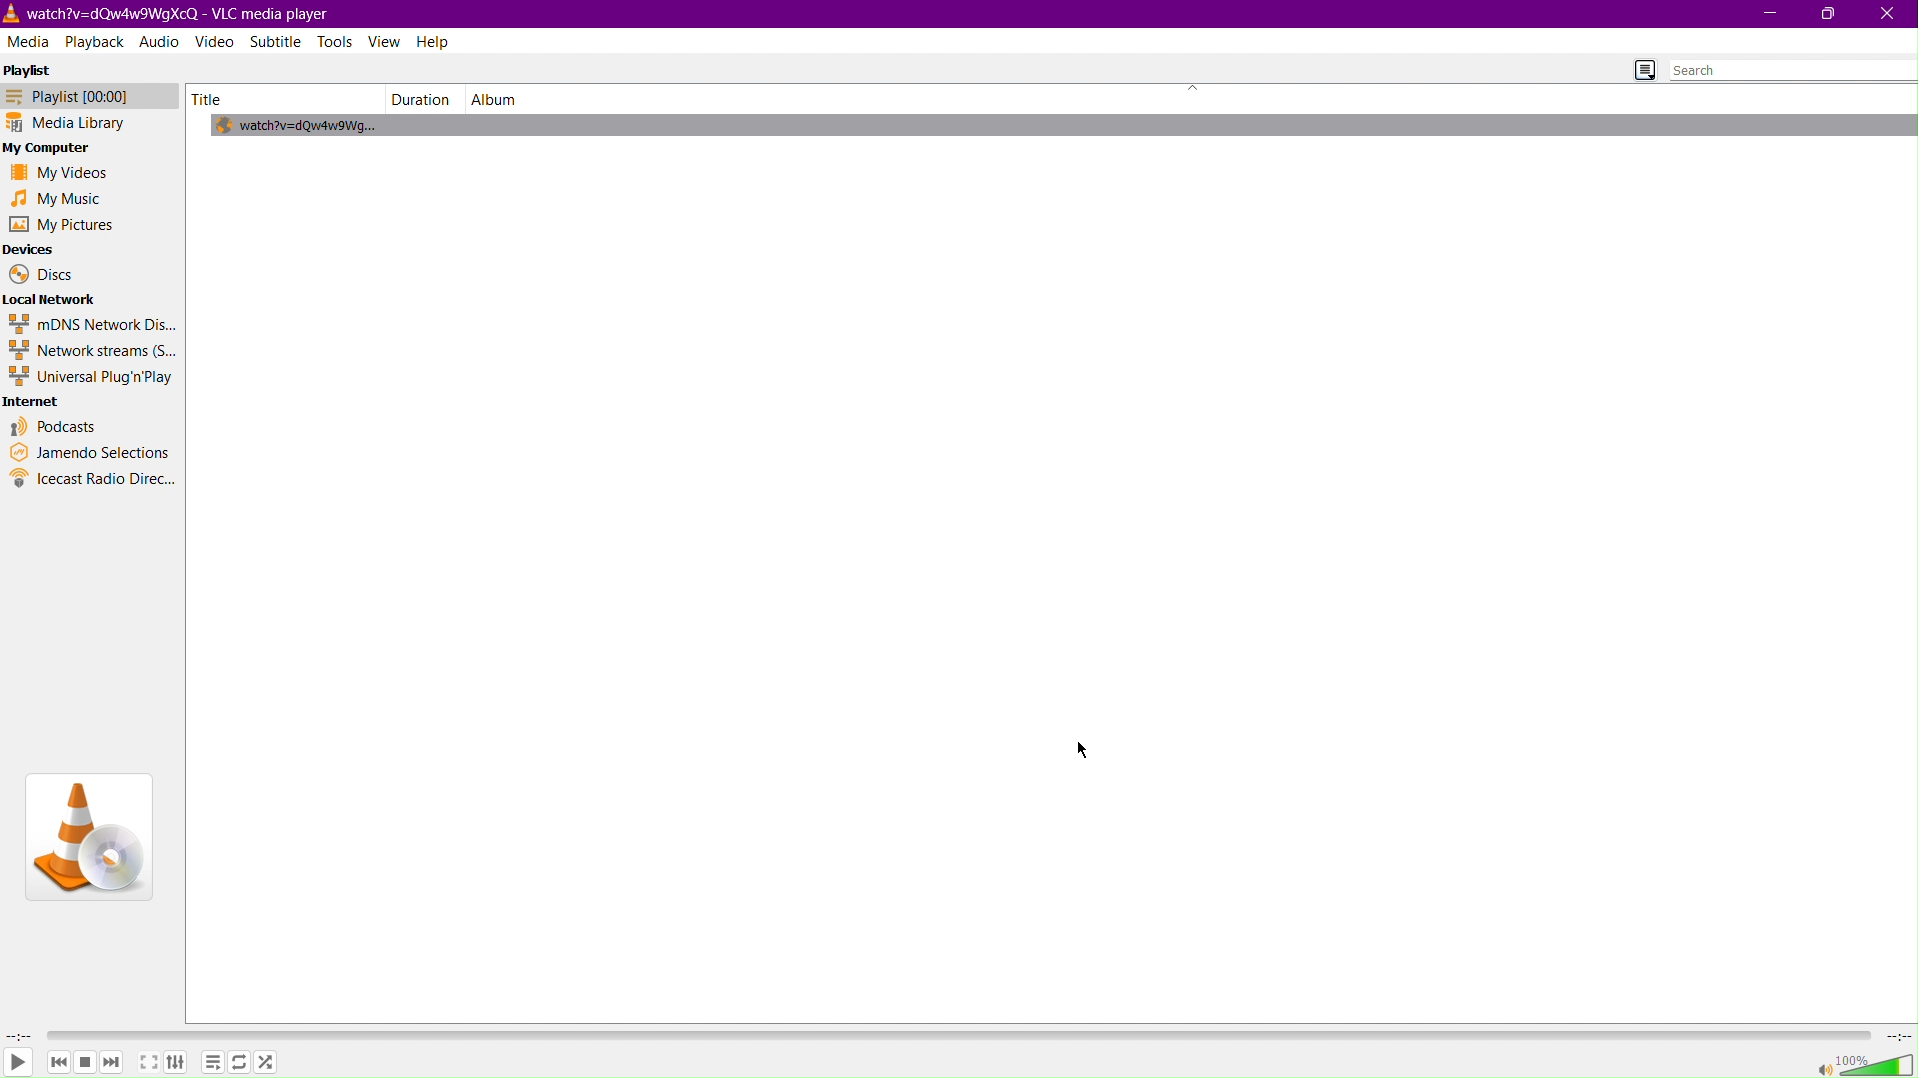 Image resolution: width=1918 pixels, height=1078 pixels. Describe the element at coordinates (87, 1063) in the screenshot. I see `Stop` at that location.